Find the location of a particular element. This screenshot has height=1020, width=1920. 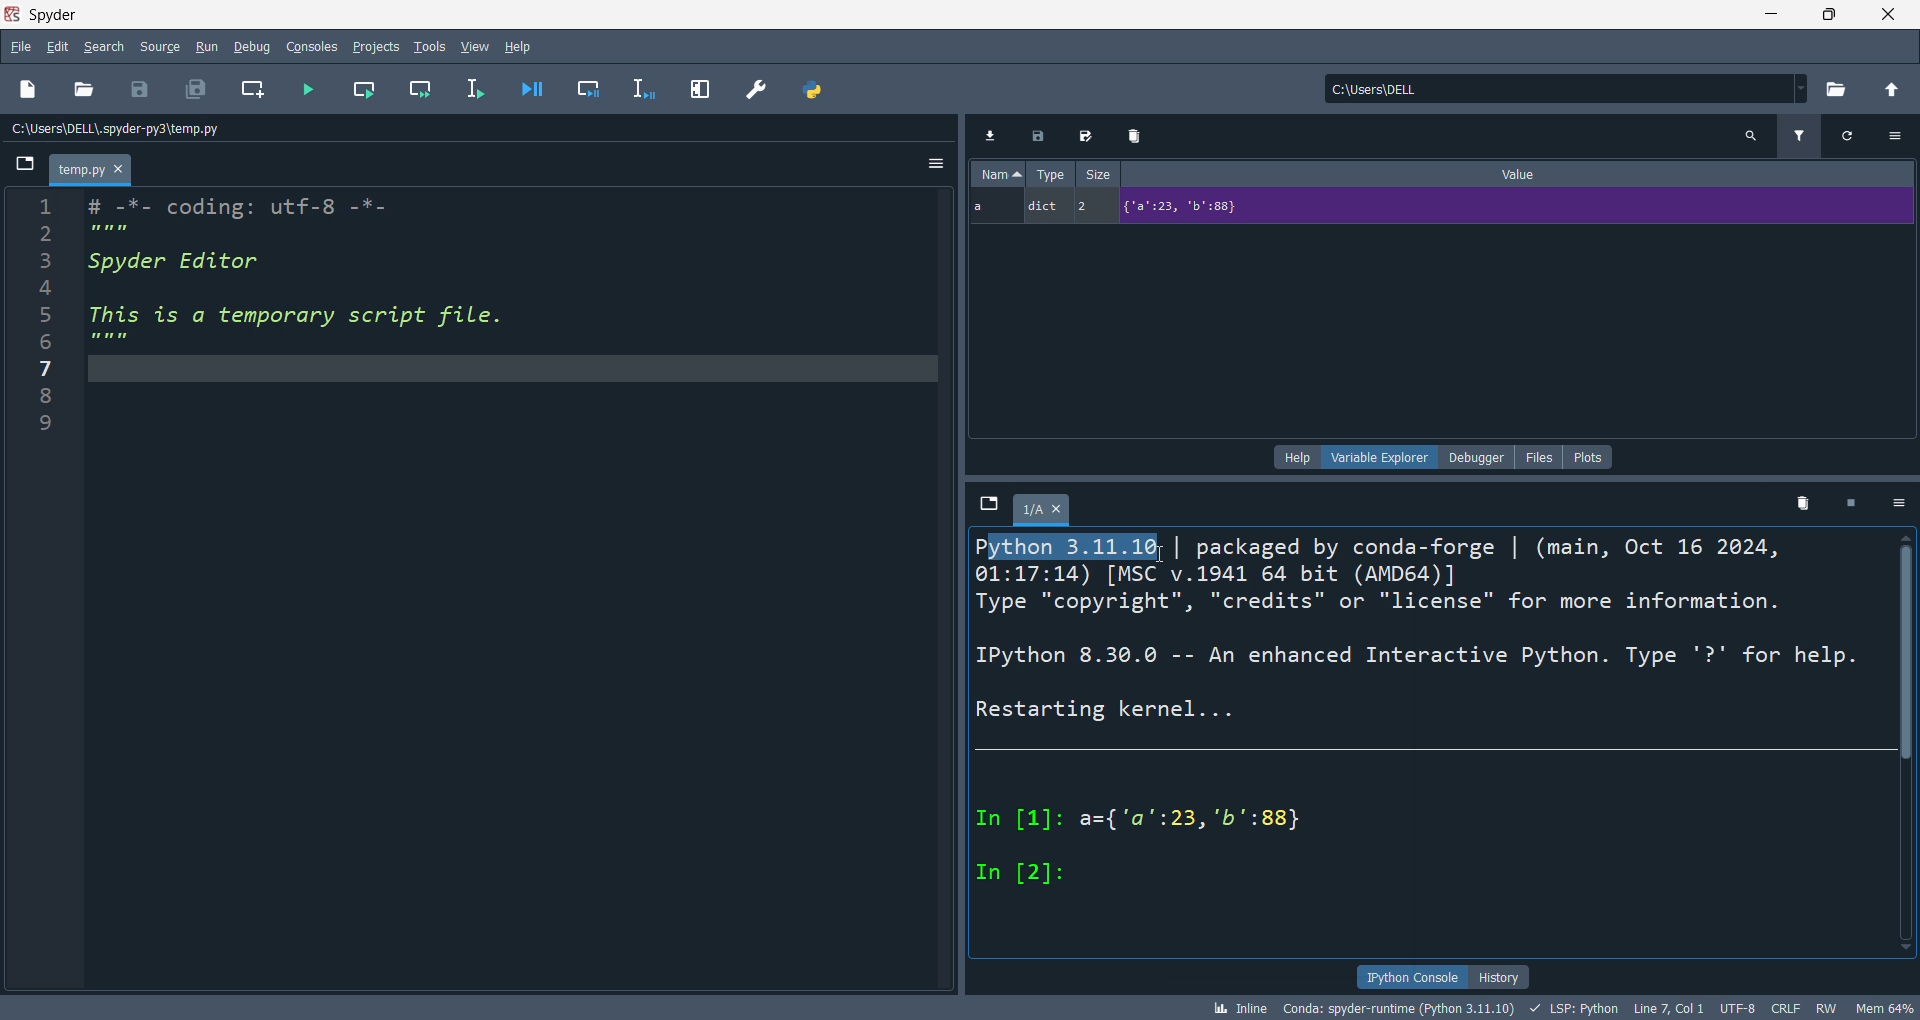

delete is located at coordinates (1139, 133).